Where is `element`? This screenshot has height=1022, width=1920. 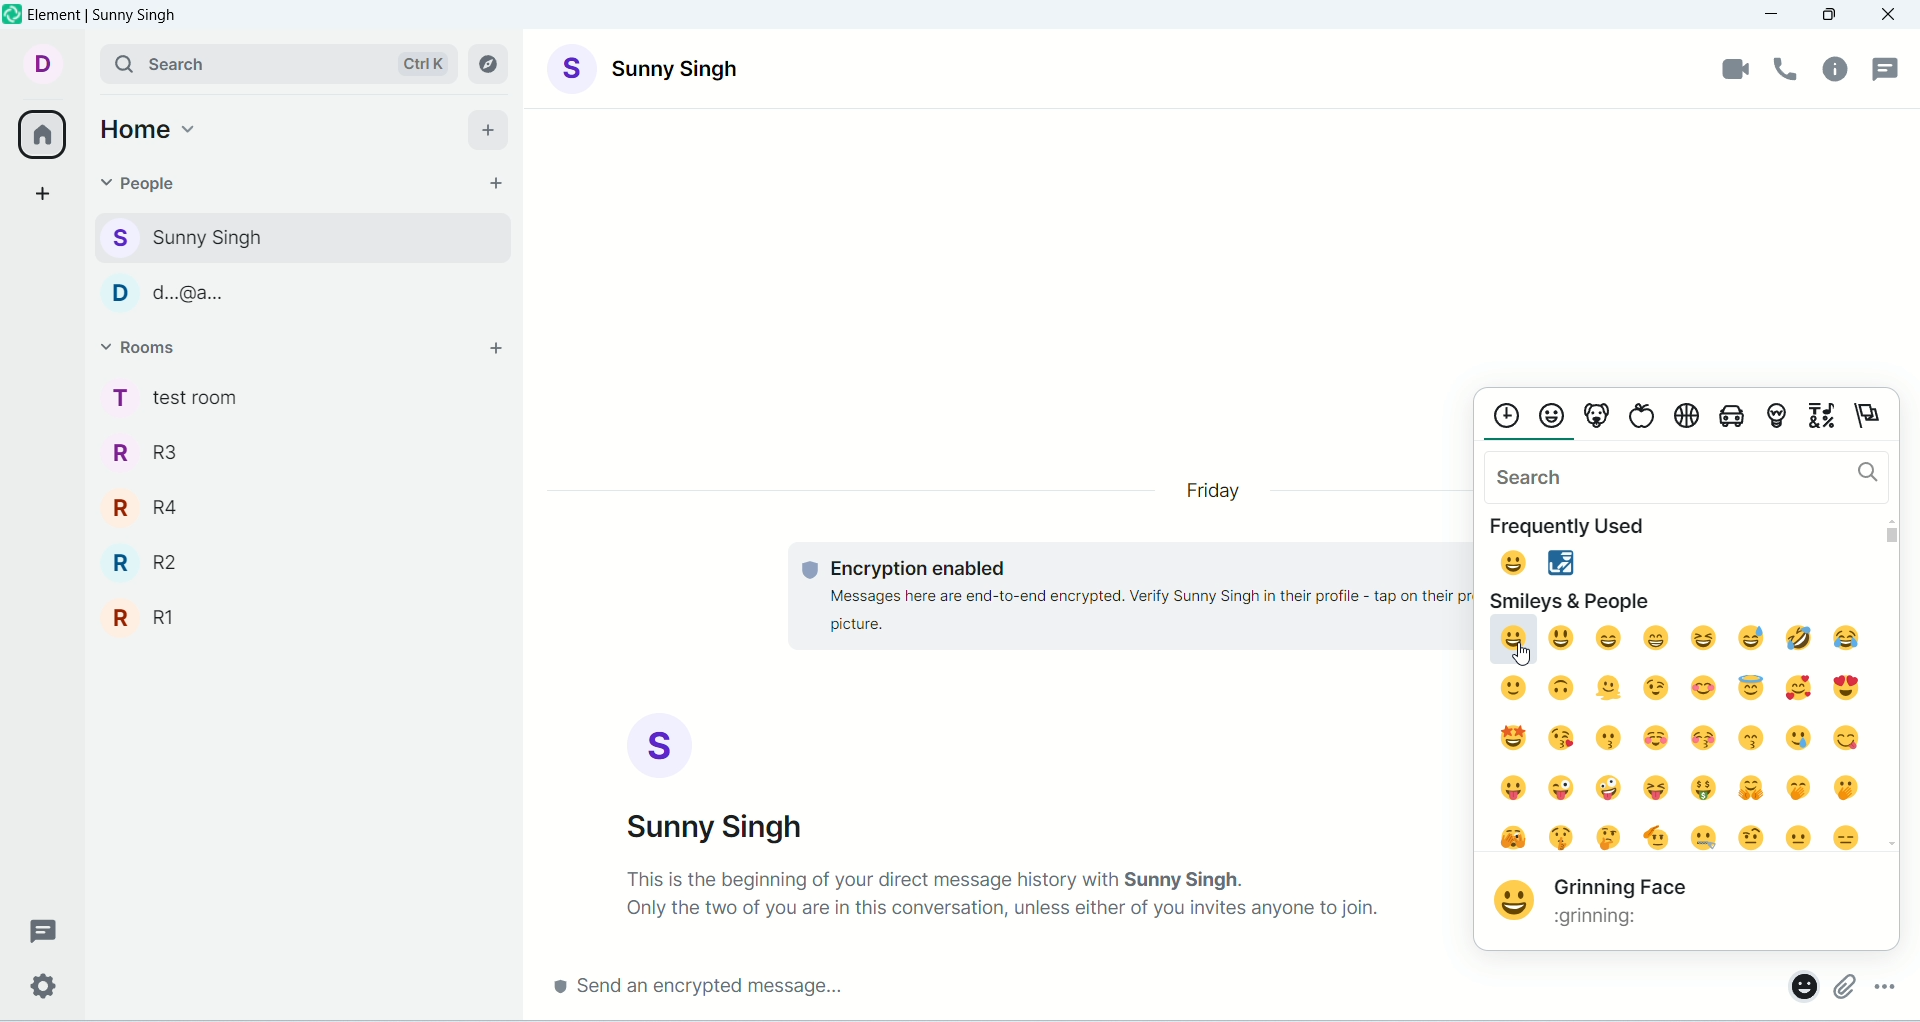
element is located at coordinates (106, 14).